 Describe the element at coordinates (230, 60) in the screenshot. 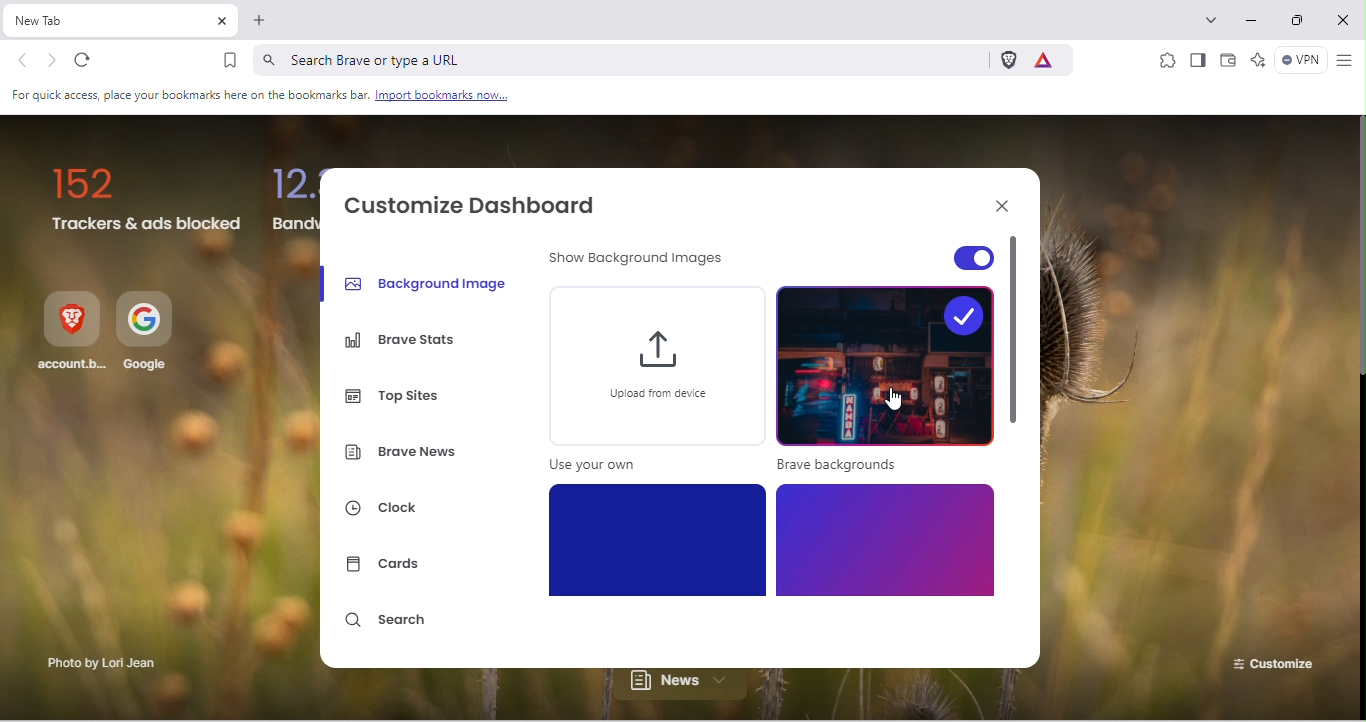

I see `Bookmark` at that location.